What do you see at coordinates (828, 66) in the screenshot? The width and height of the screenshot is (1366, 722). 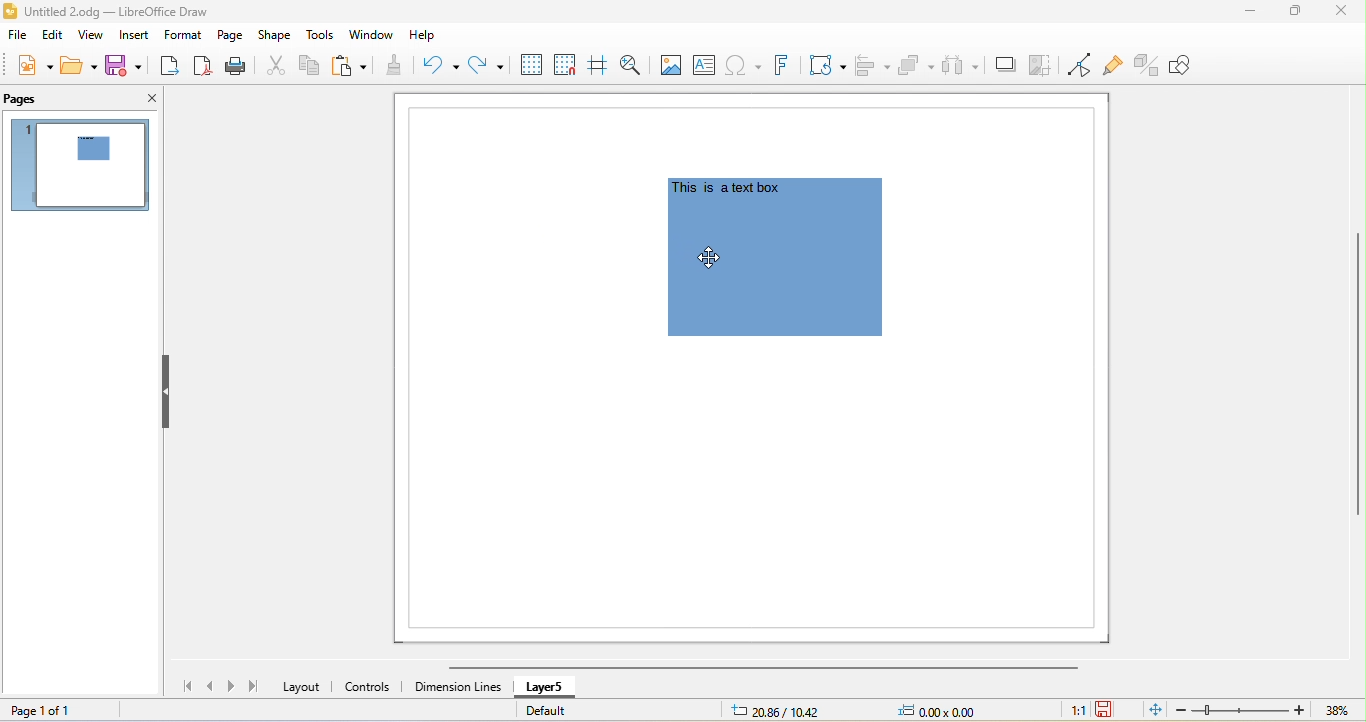 I see `transformation` at bounding box center [828, 66].